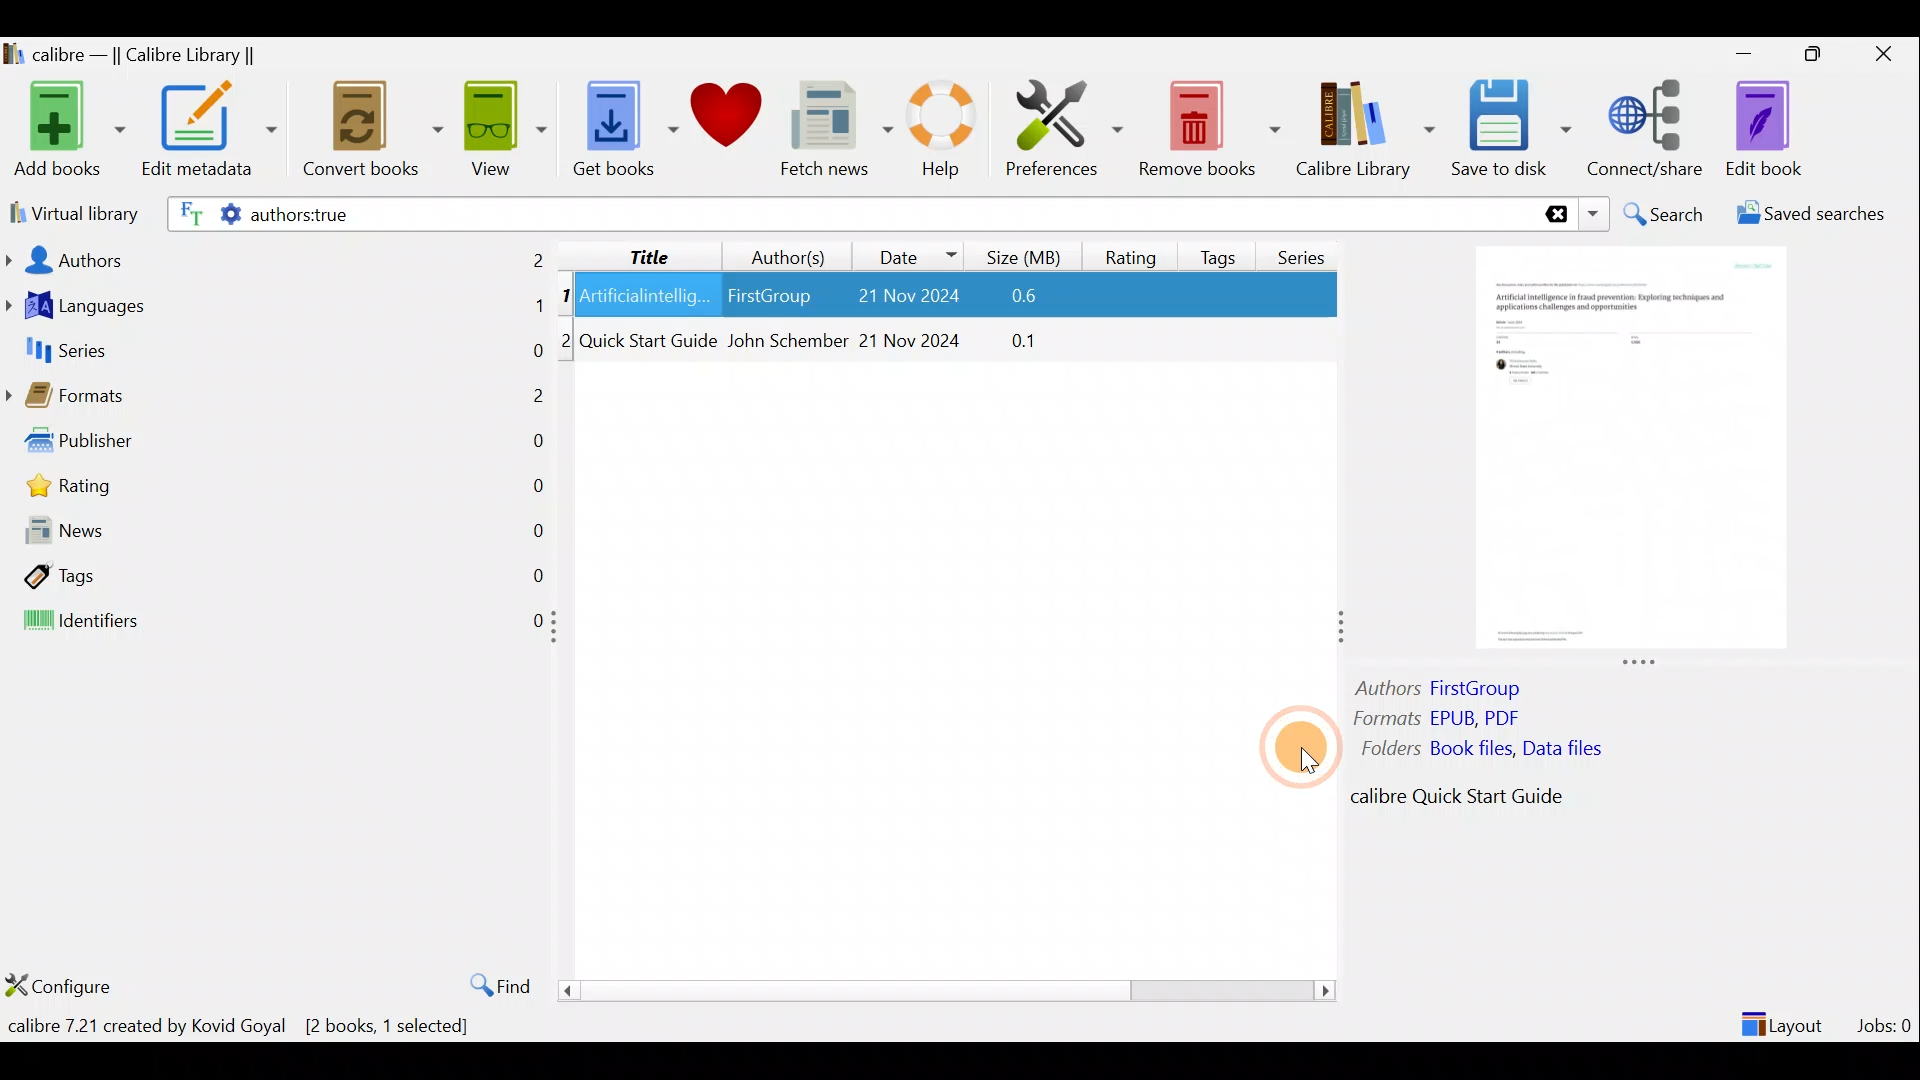  Describe the element at coordinates (938, 132) in the screenshot. I see `Help` at that location.